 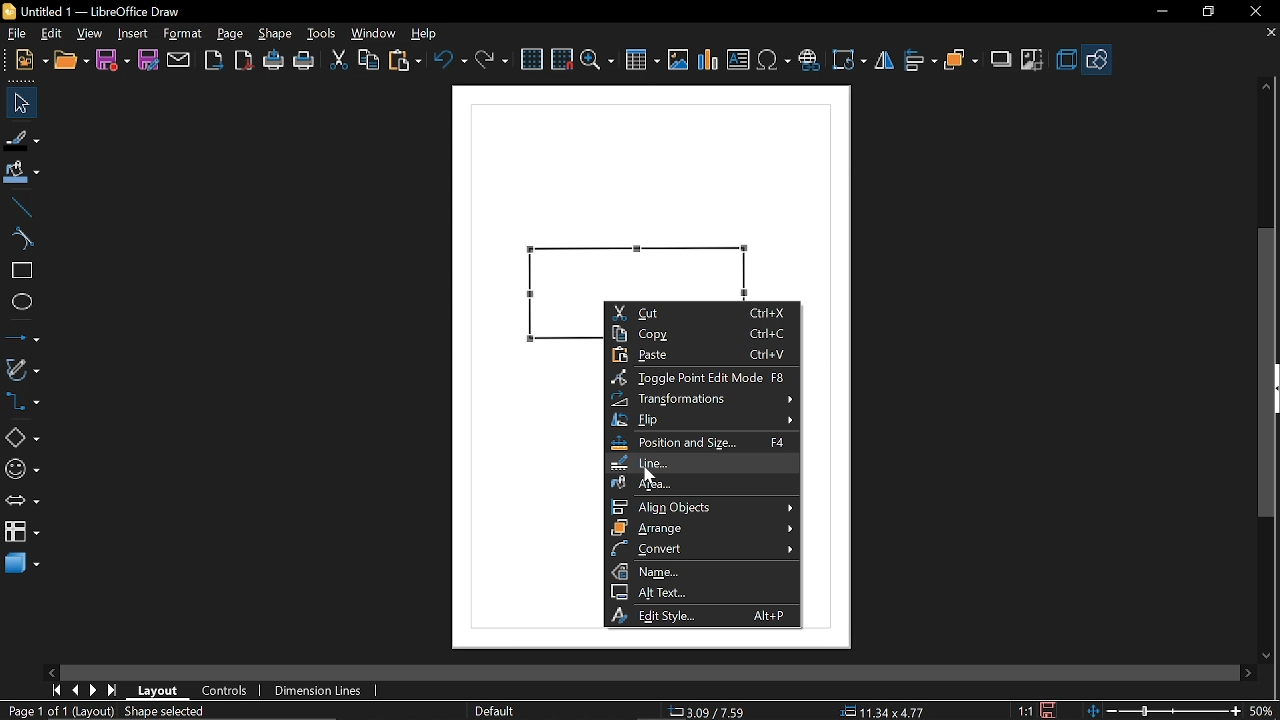 What do you see at coordinates (22, 175) in the screenshot?
I see `Fill color` at bounding box center [22, 175].